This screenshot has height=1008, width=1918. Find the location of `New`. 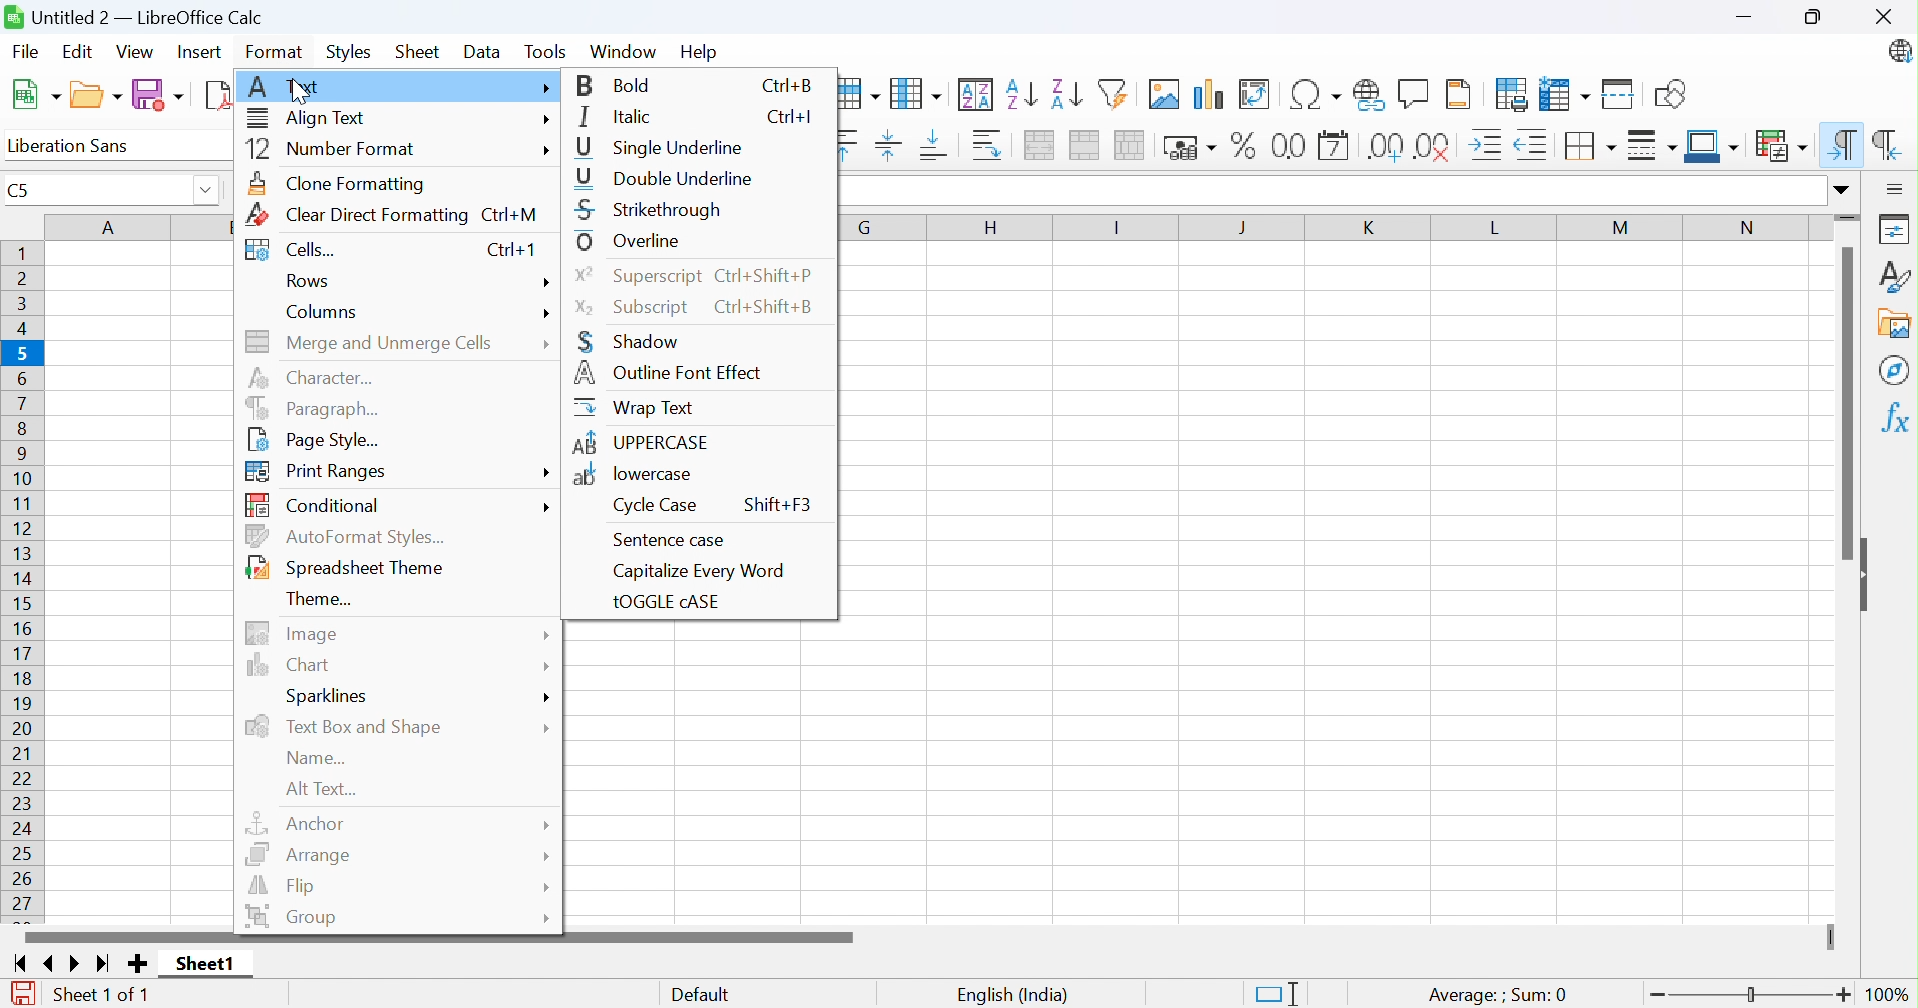

New is located at coordinates (100, 96).